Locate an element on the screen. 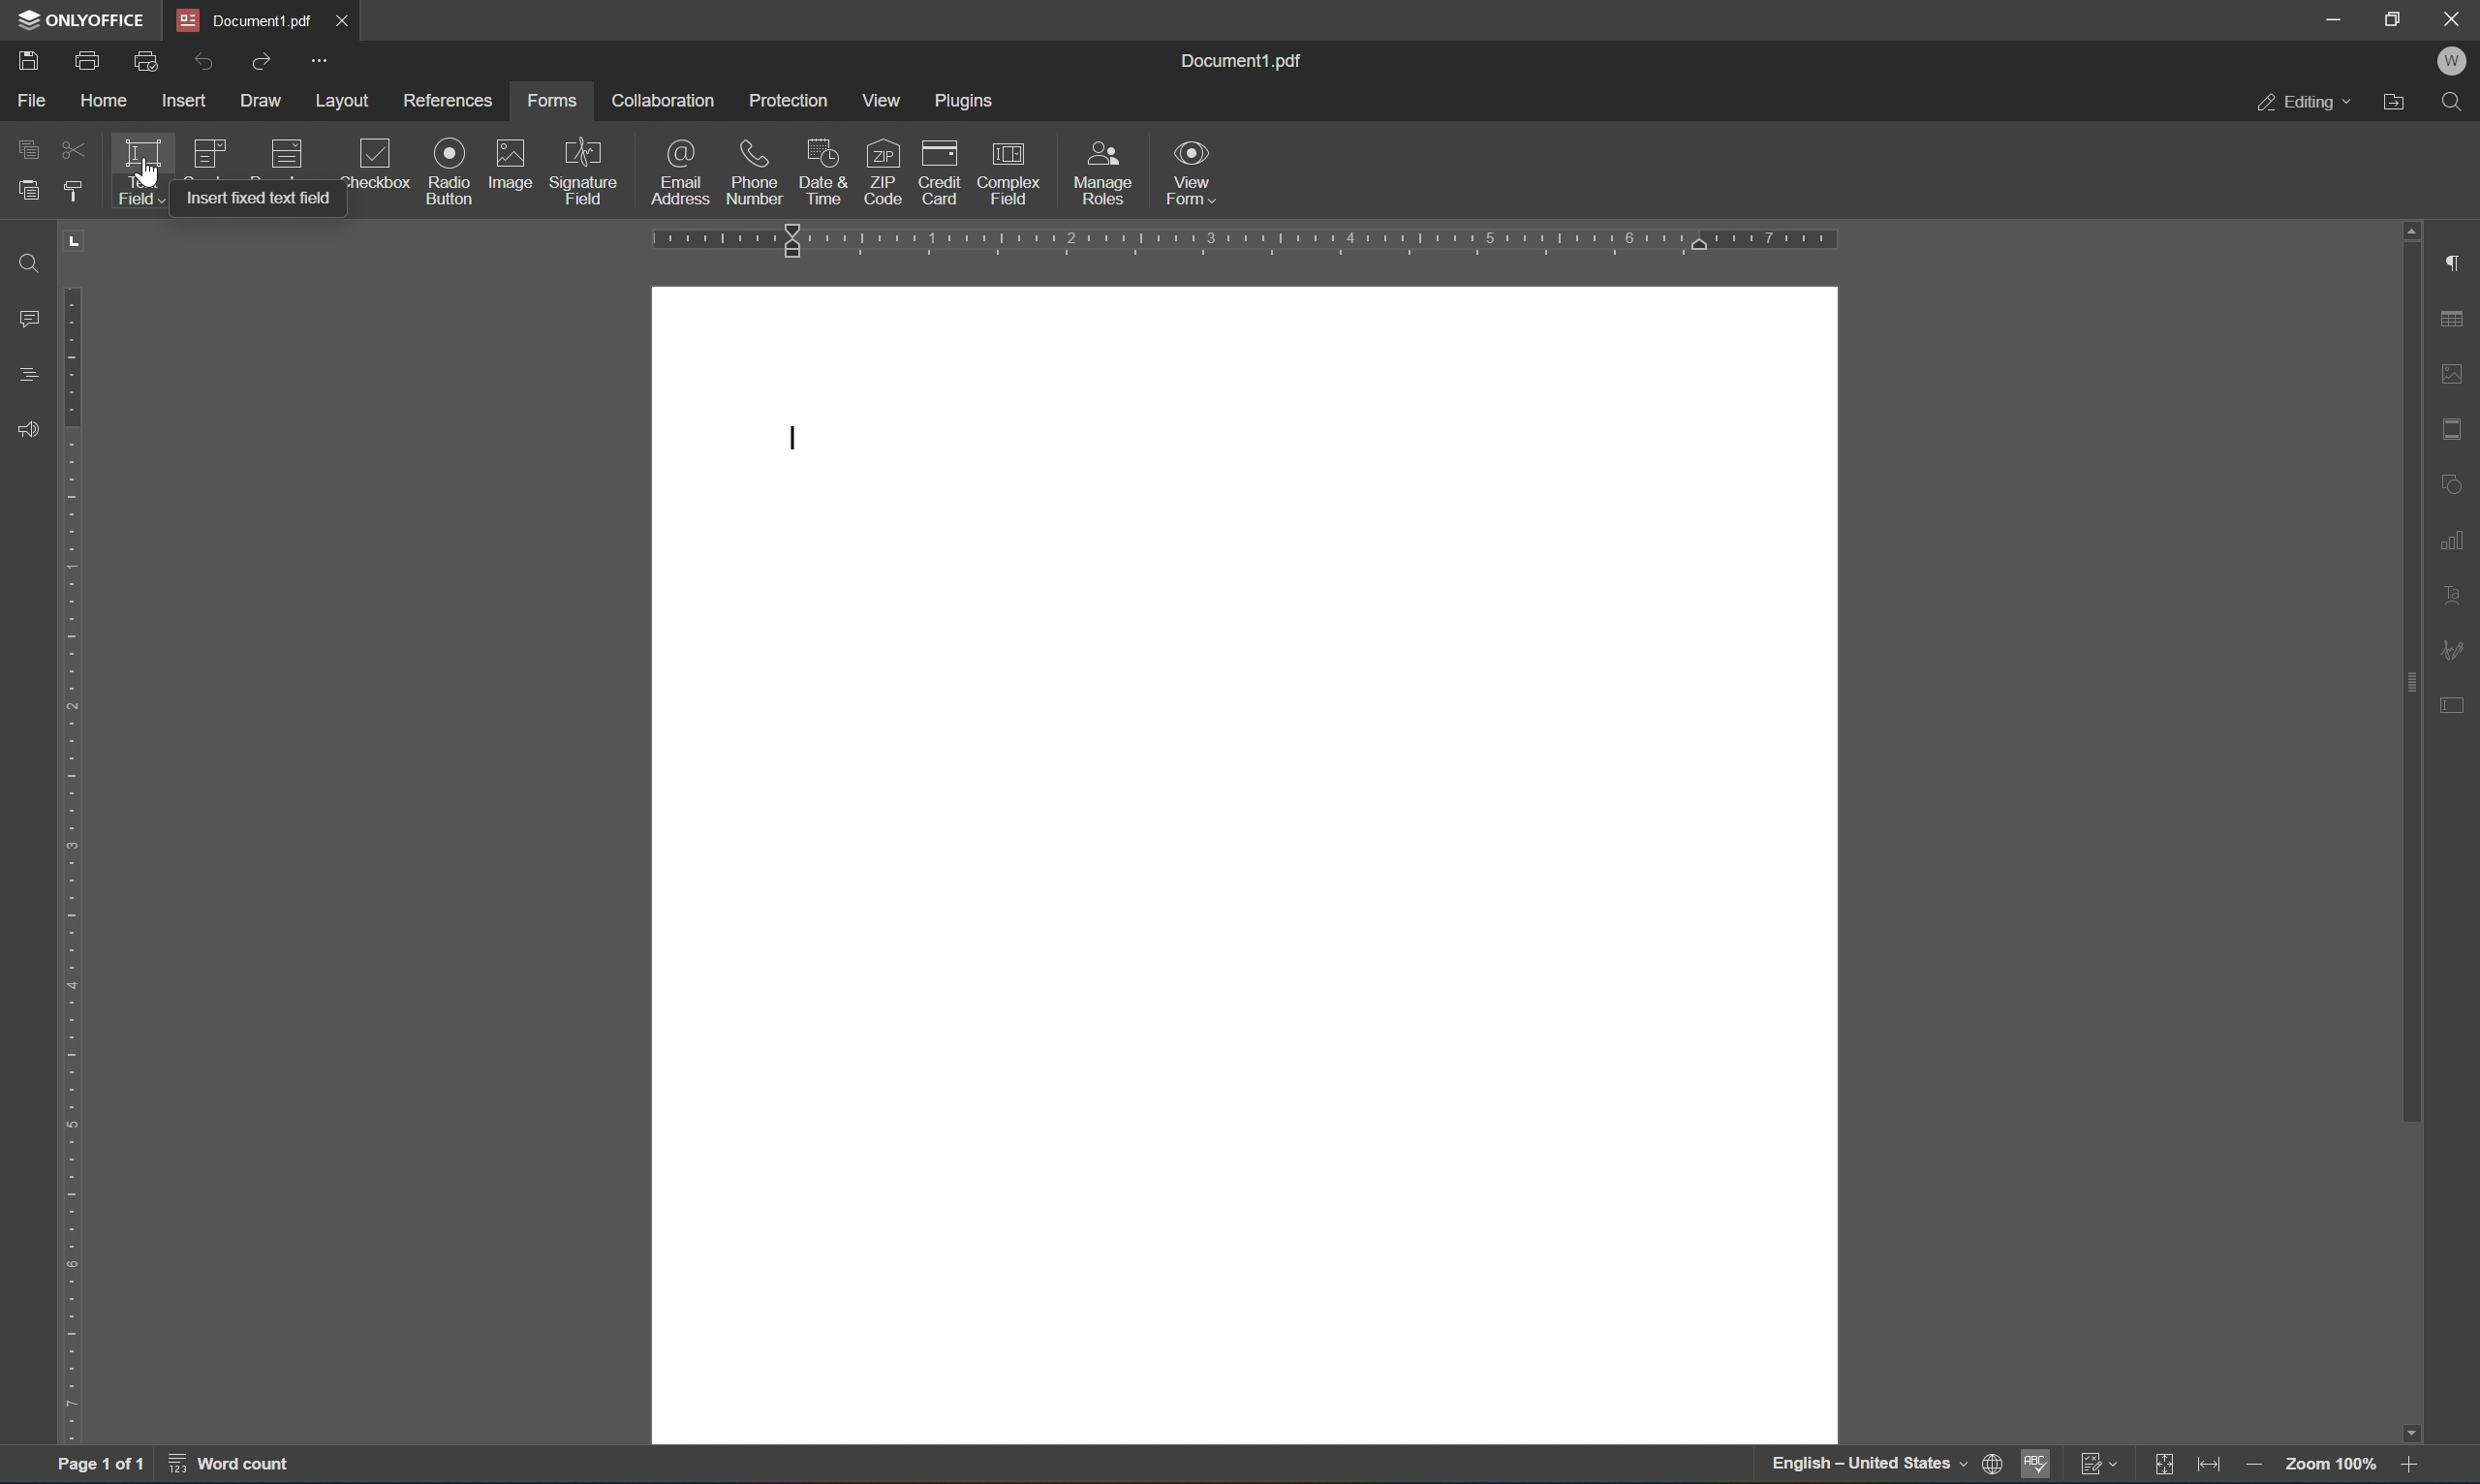  zoom in is located at coordinates (2418, 1469).